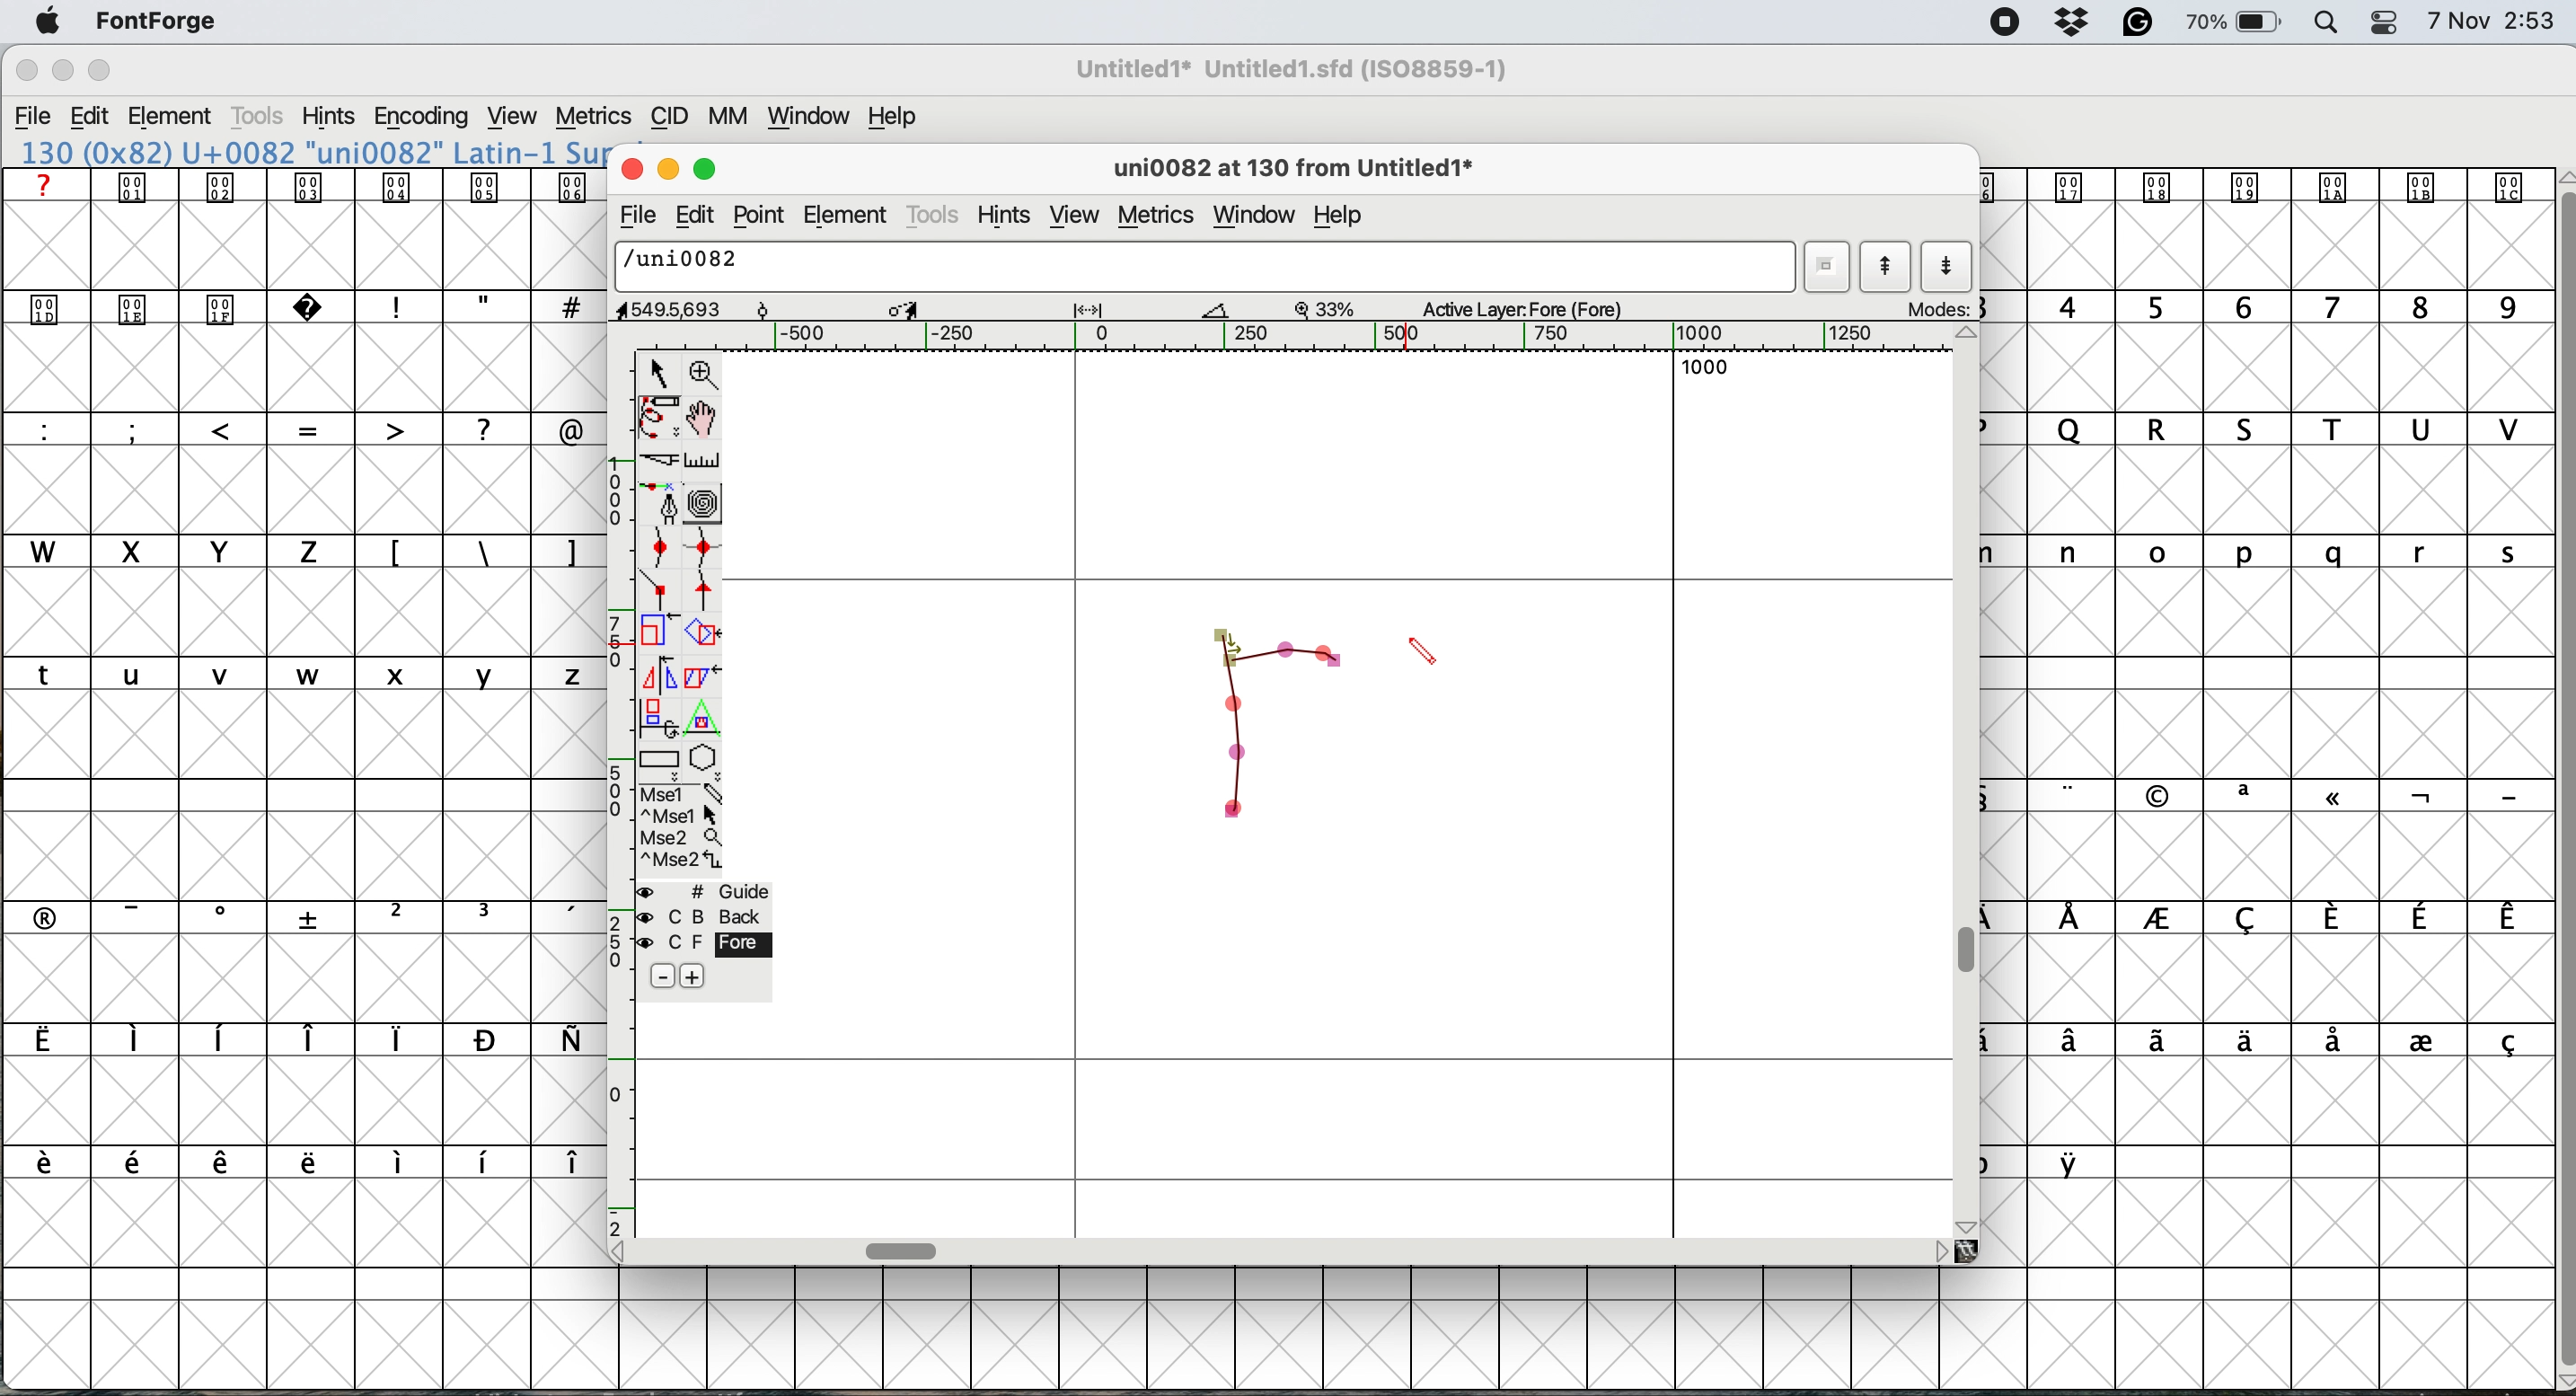  I want to click on system logo, so click(41, 23).